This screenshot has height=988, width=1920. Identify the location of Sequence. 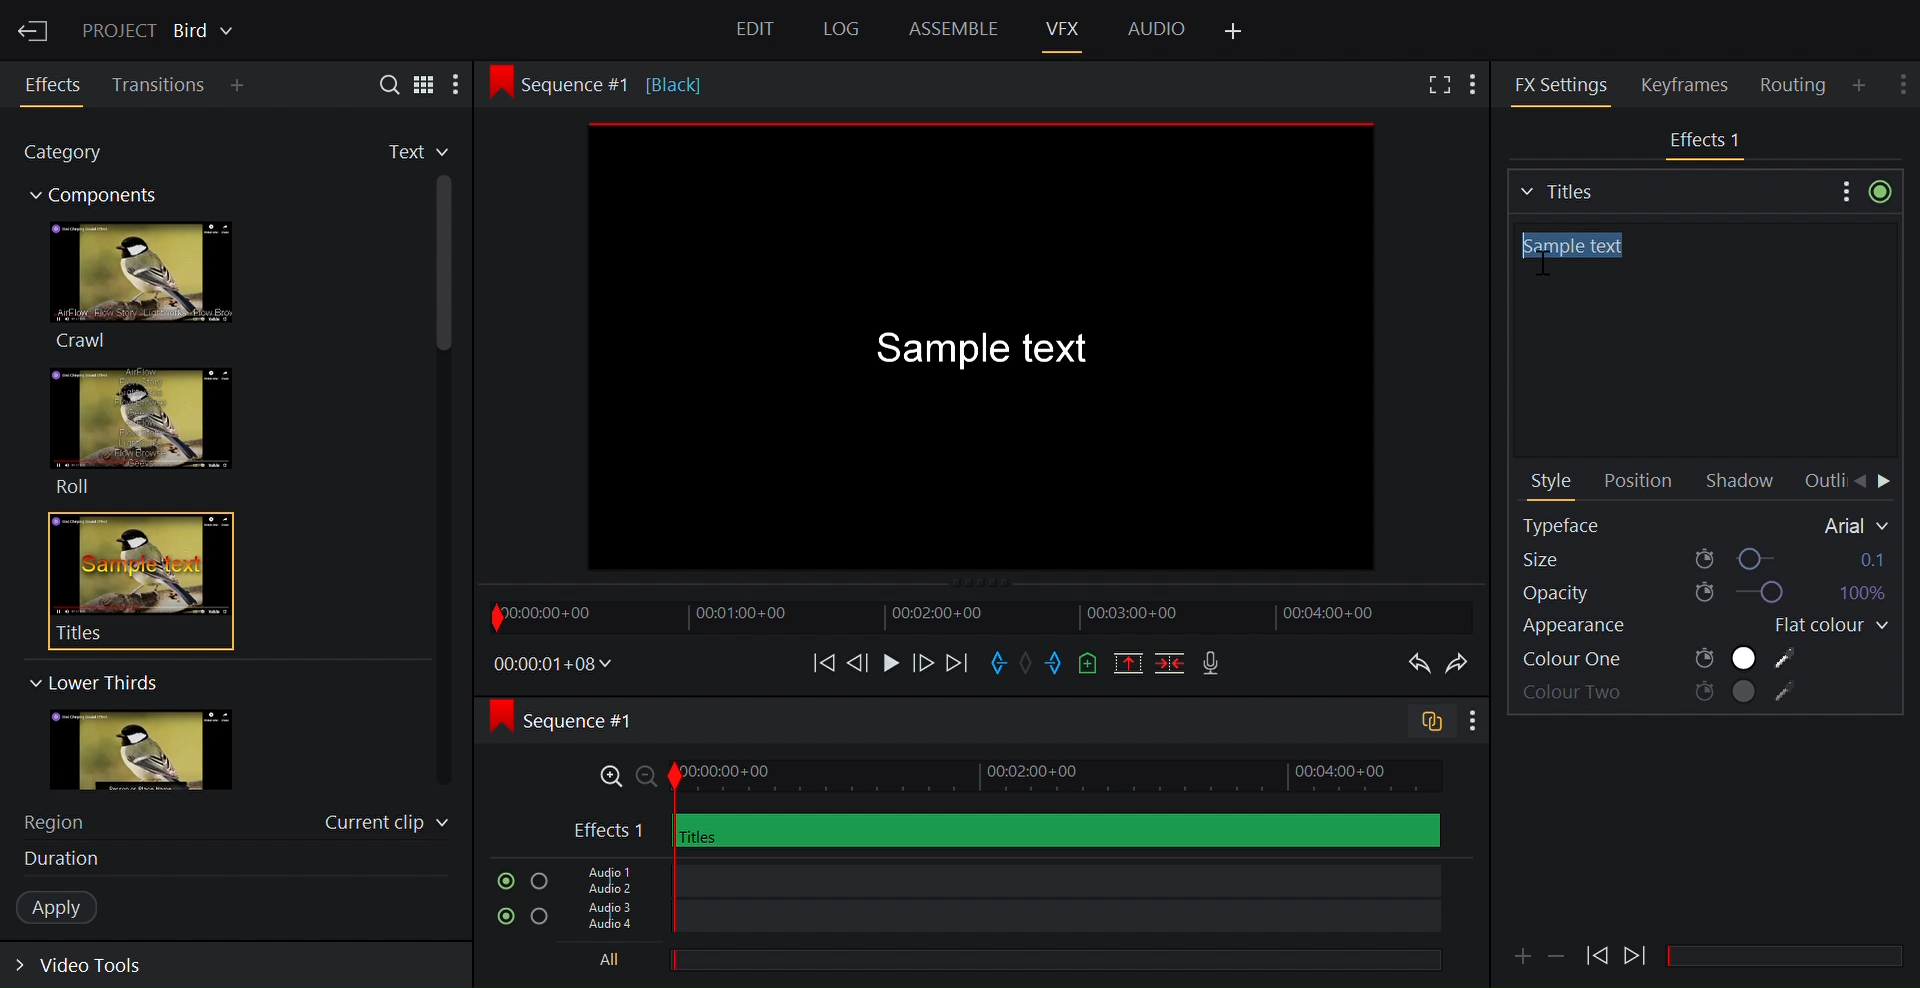
(584, 720).